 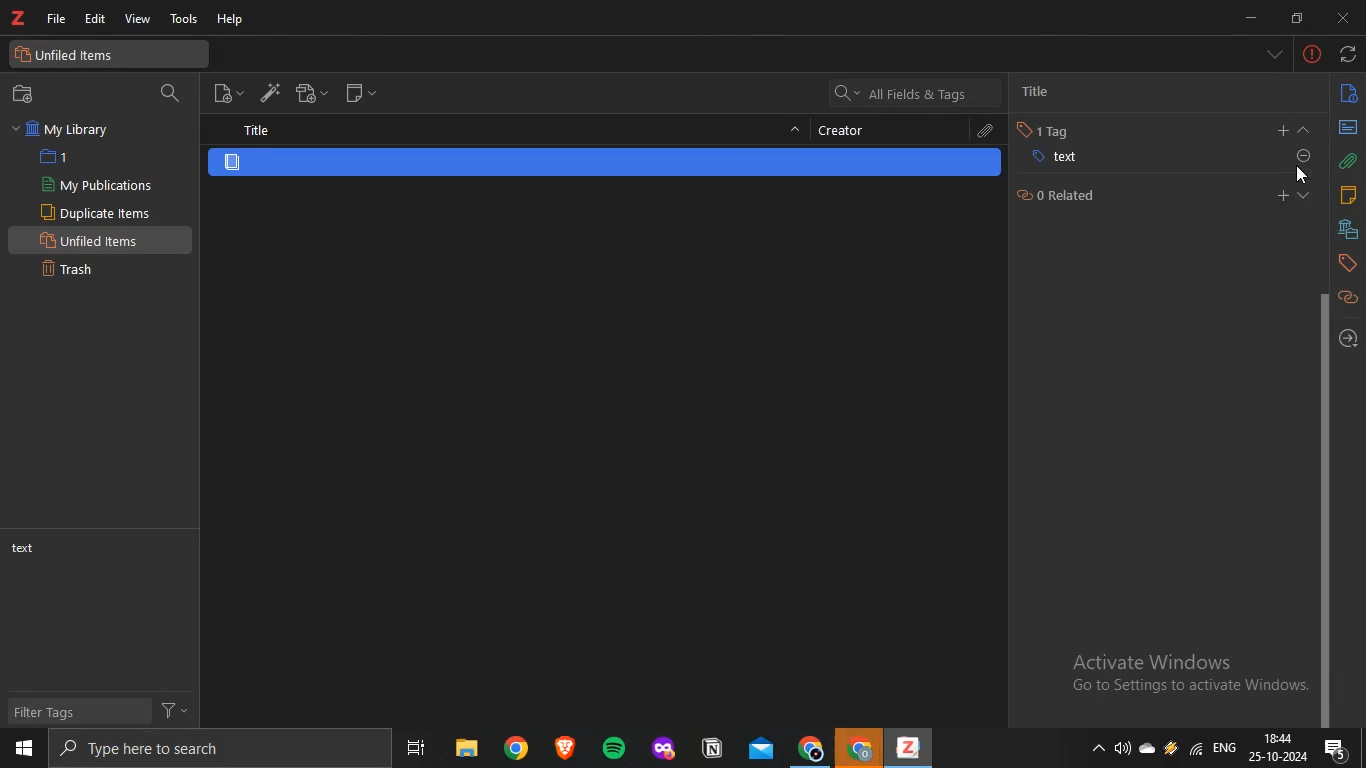 What do you see at coordinates (614, 746) in the screenshot?
I see `spotify` at bounding box center [614, 746].